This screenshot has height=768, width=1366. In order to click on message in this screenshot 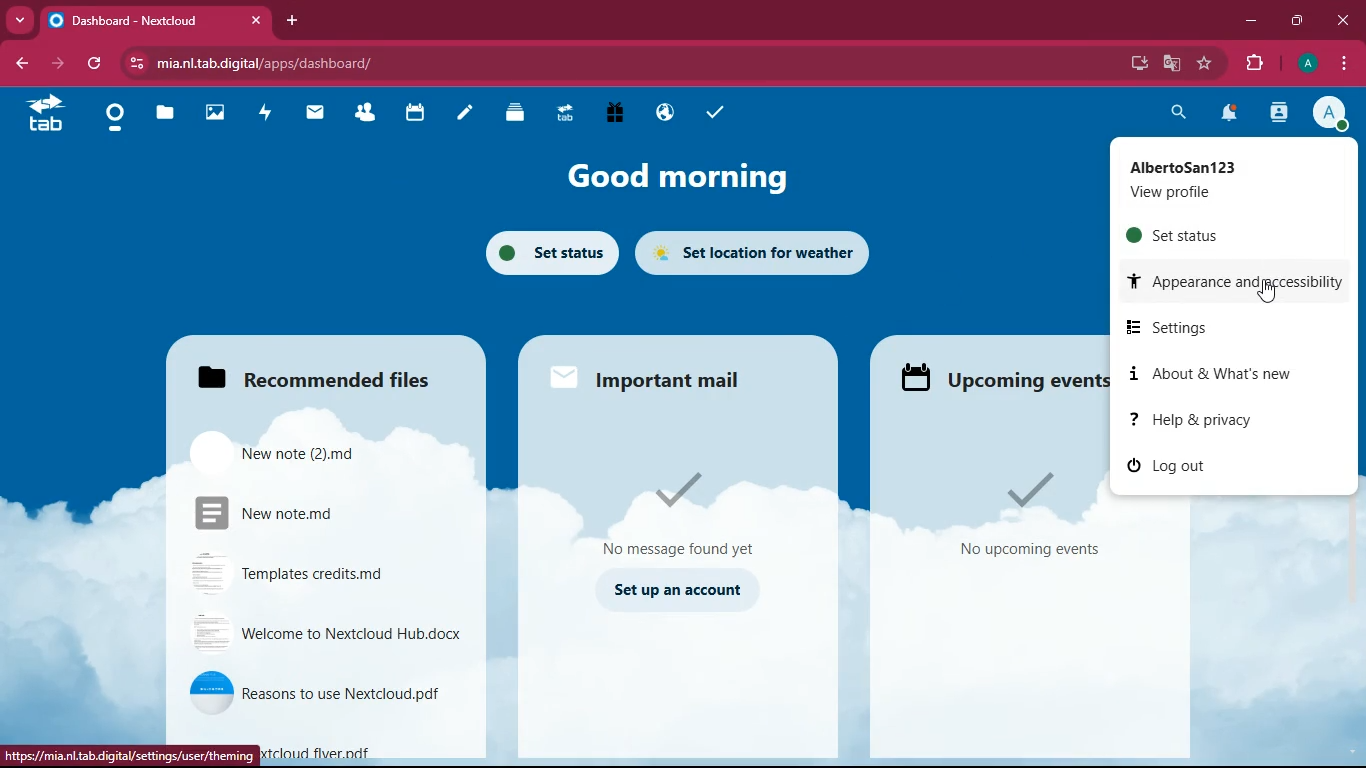, I will do `click(699, 514)`.